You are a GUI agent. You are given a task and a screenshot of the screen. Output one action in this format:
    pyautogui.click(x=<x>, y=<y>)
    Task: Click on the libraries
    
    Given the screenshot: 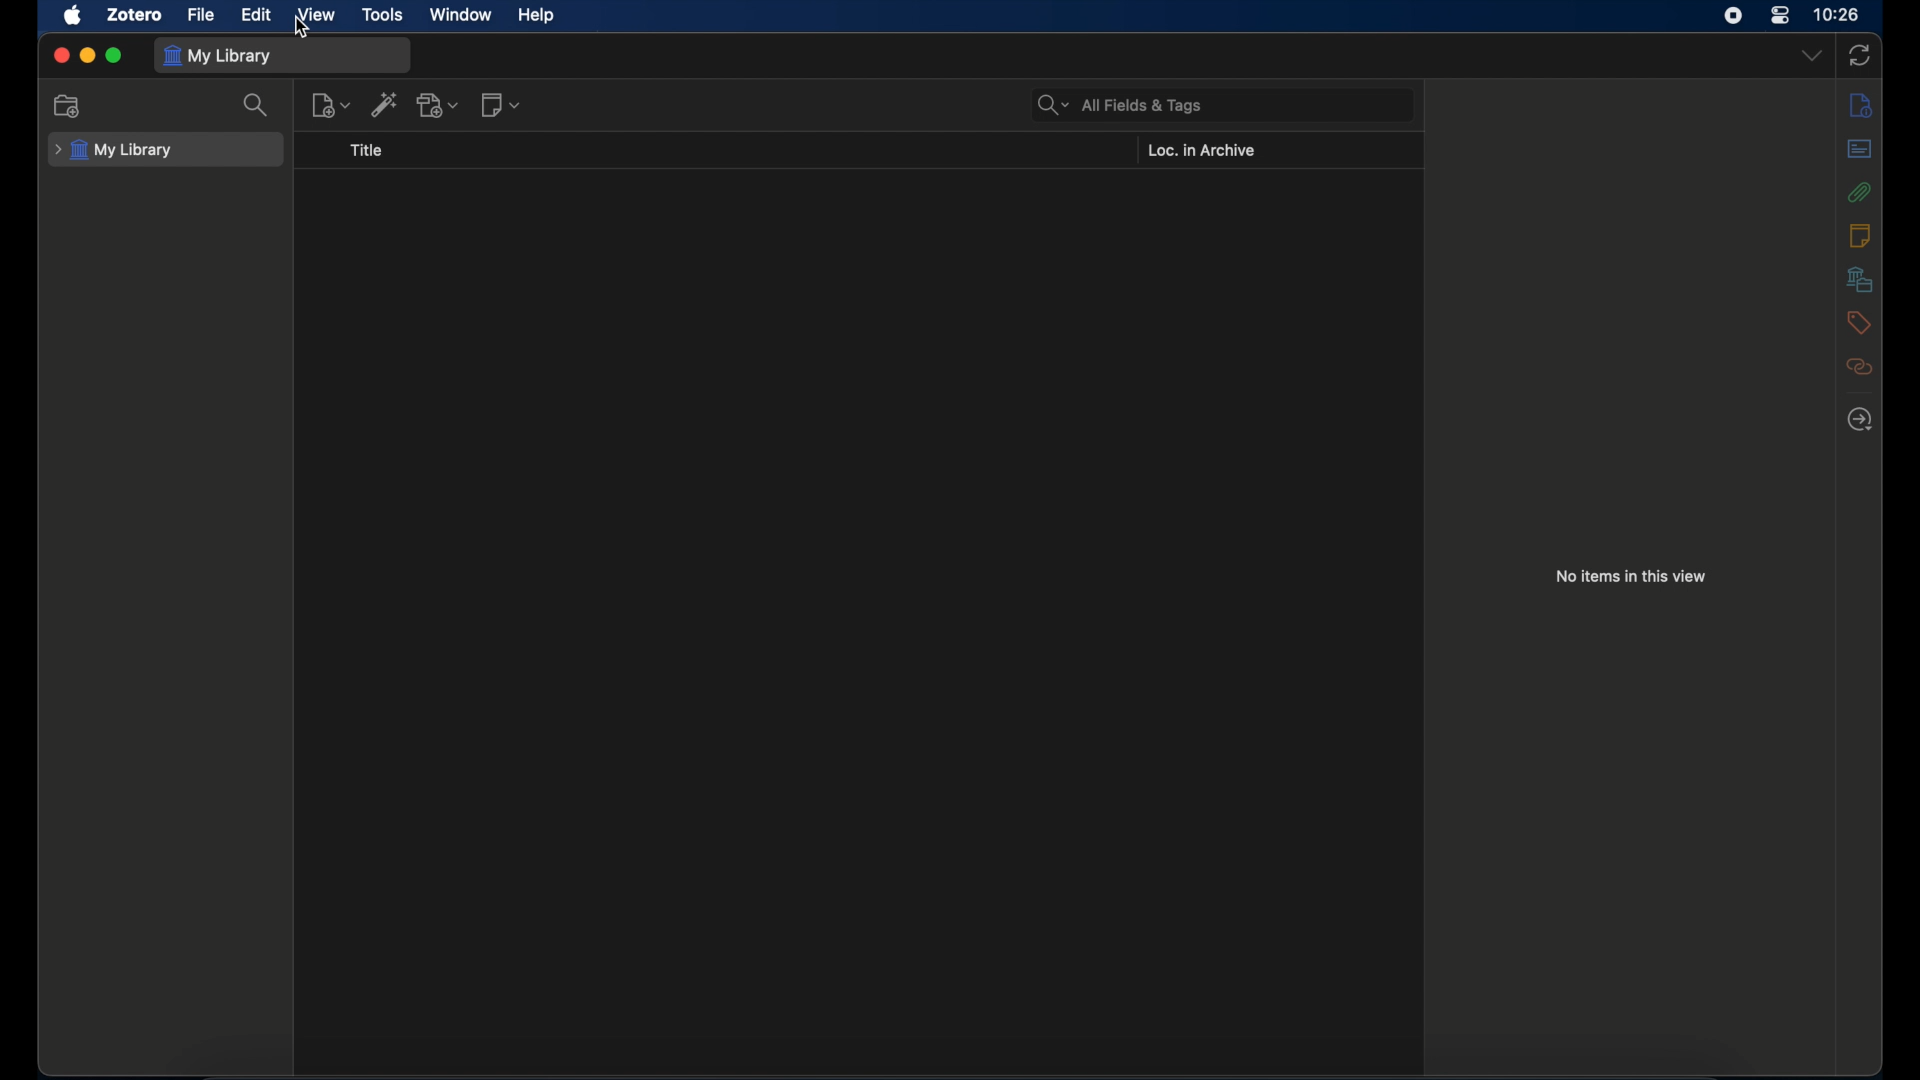 What is the action you would take?
    pyautogui.click(x=1860, y=279)
    